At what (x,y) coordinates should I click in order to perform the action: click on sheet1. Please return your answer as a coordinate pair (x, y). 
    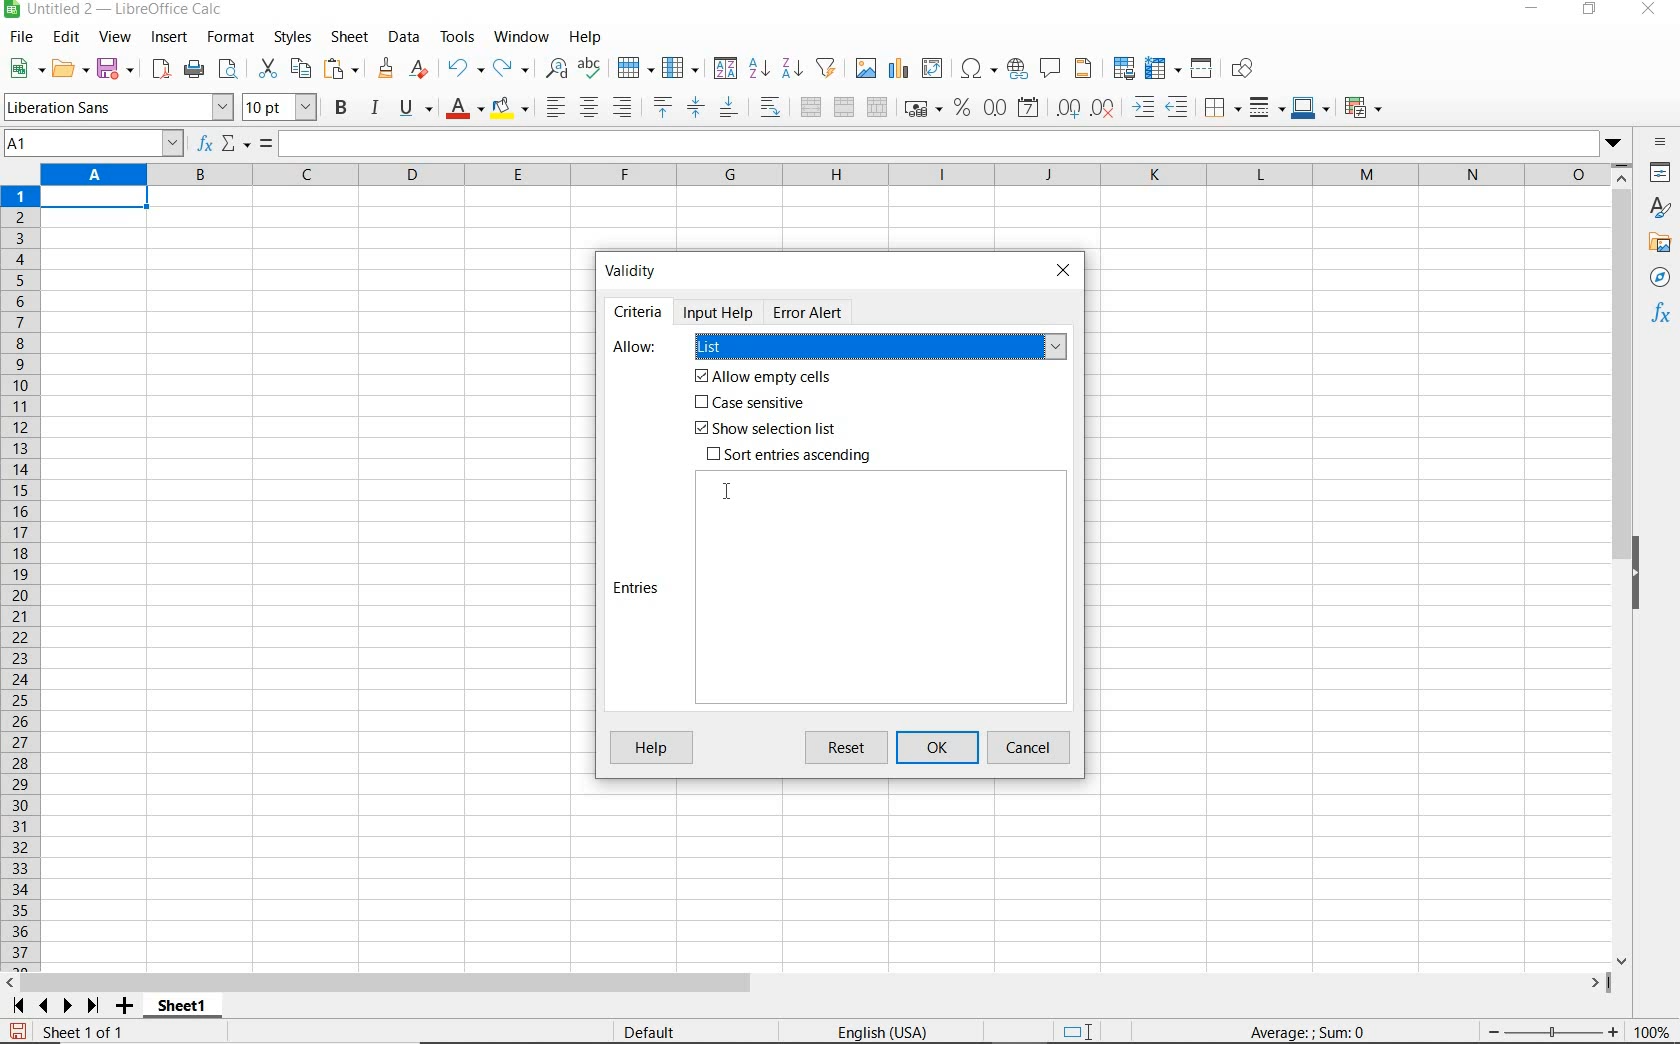
    Looking at the image, I should click on (181, 1009).